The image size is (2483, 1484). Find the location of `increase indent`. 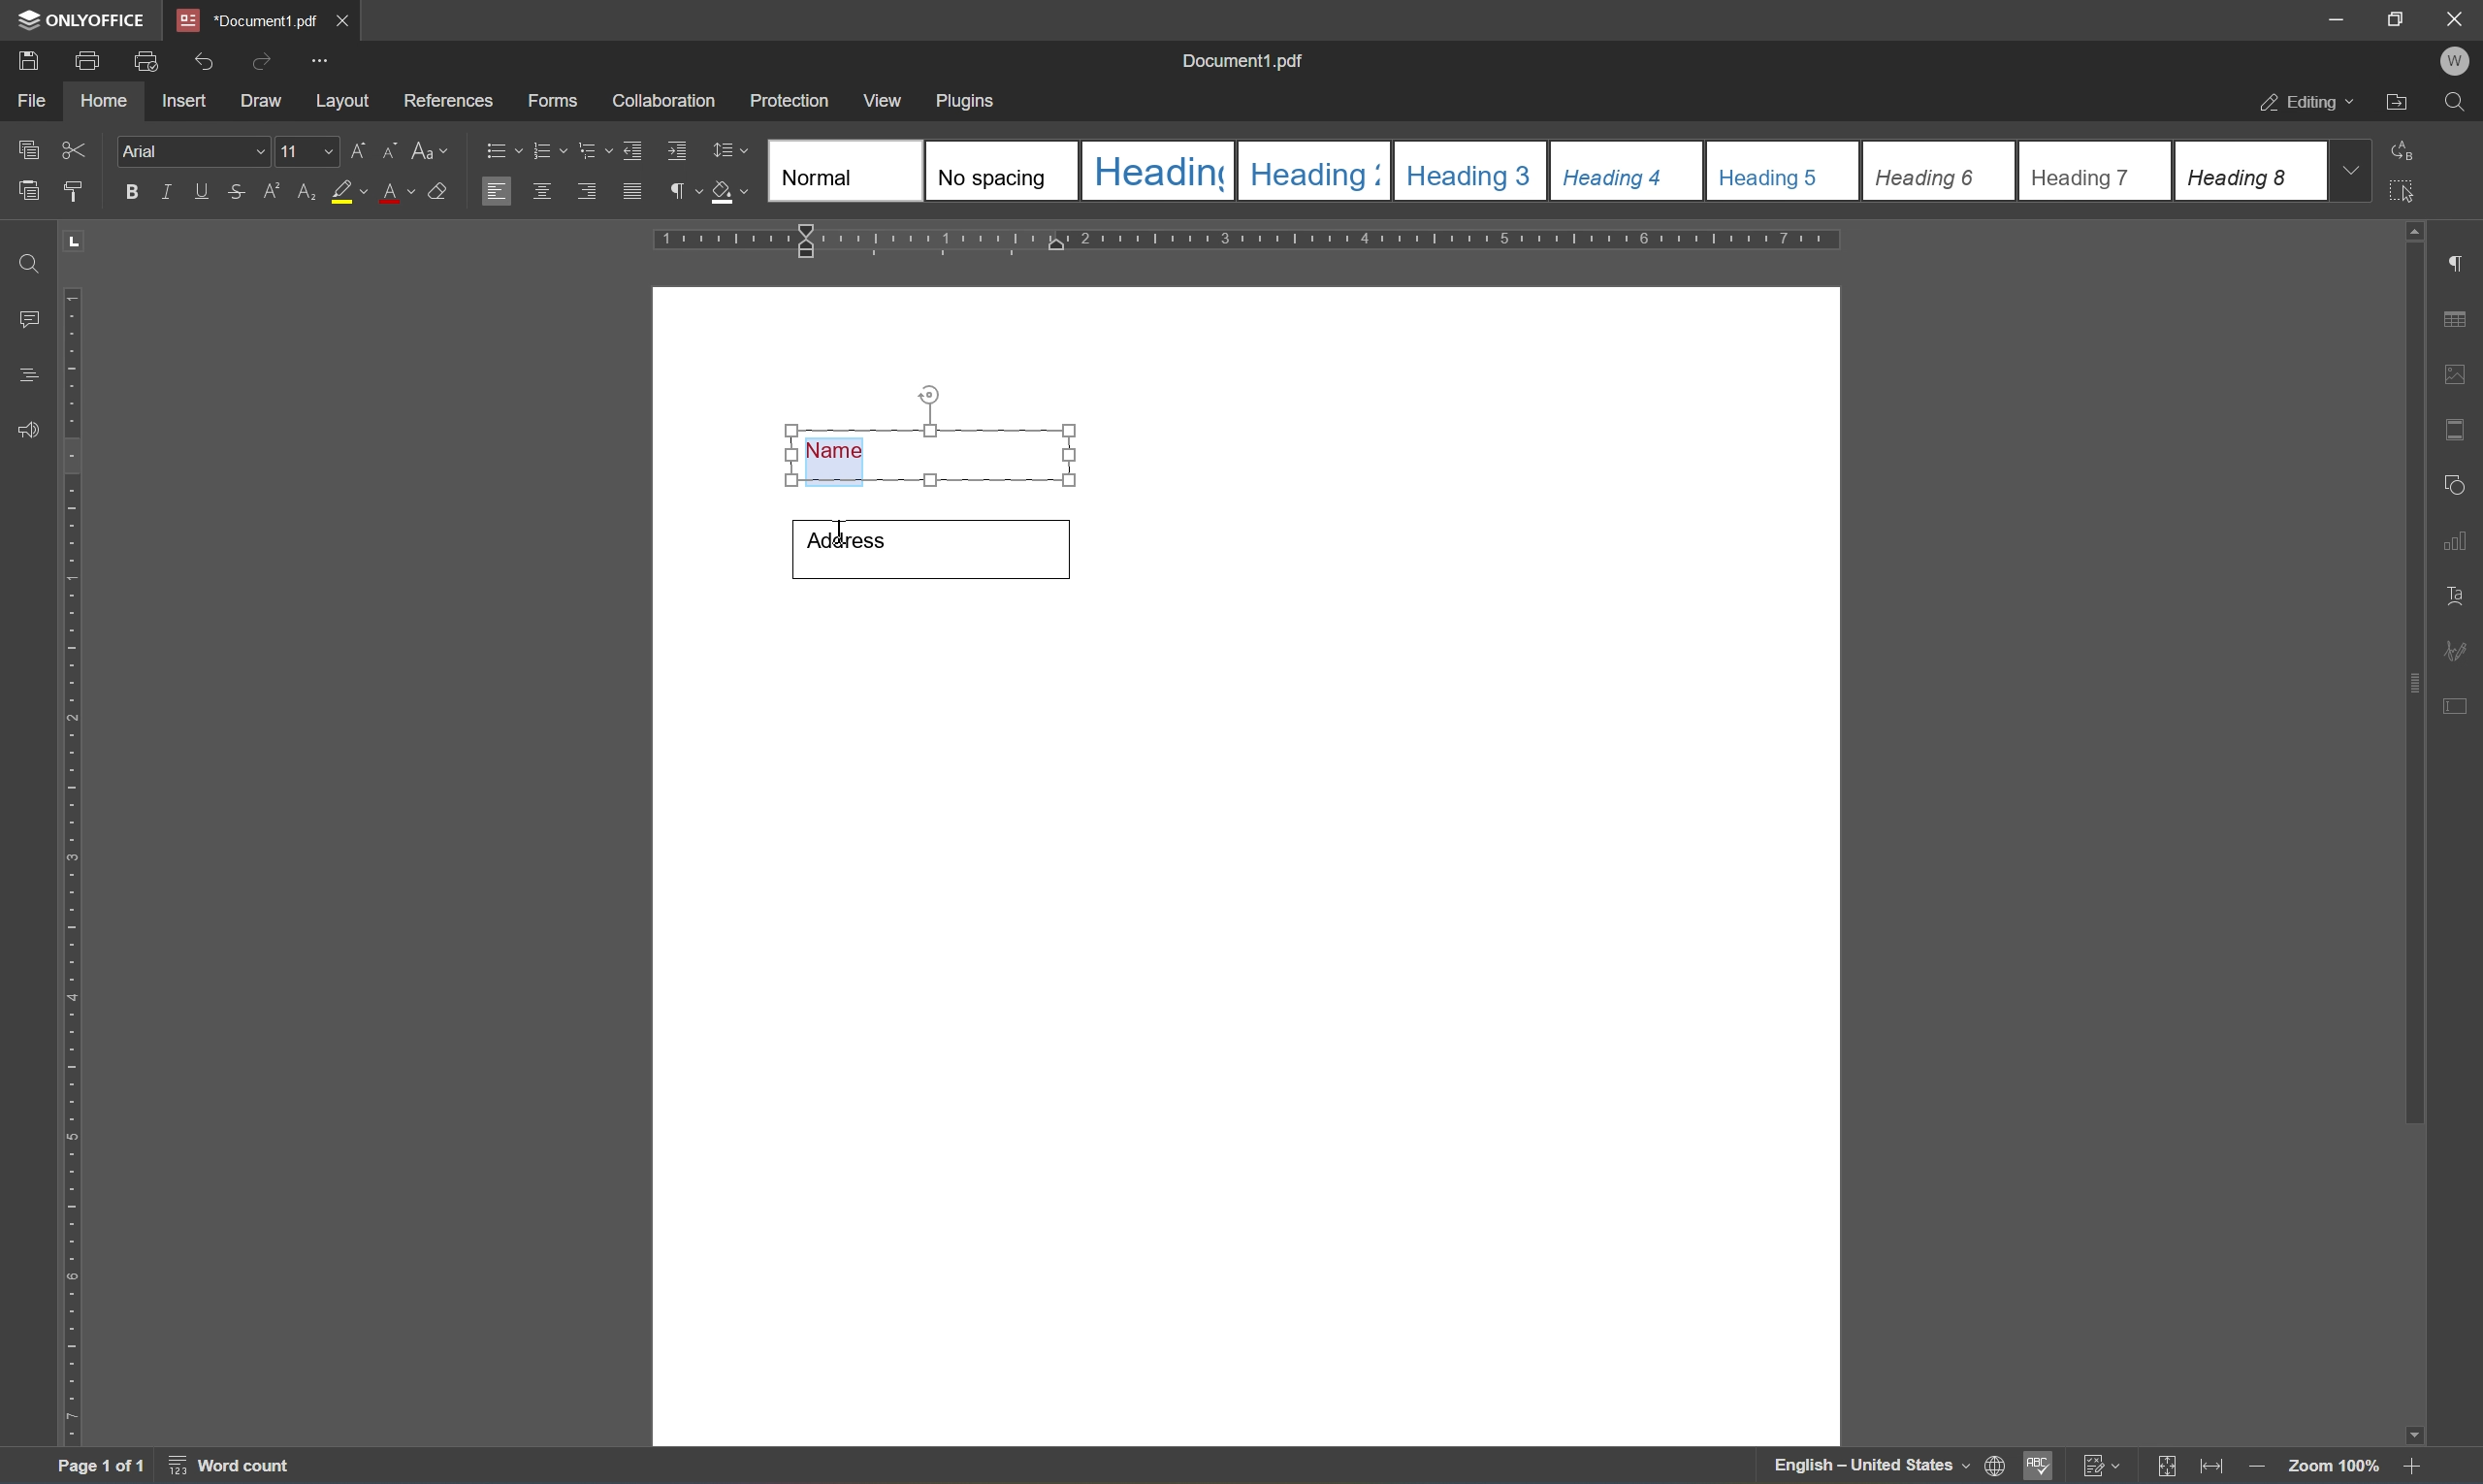

increase indent is located at coordinates (678, 150).